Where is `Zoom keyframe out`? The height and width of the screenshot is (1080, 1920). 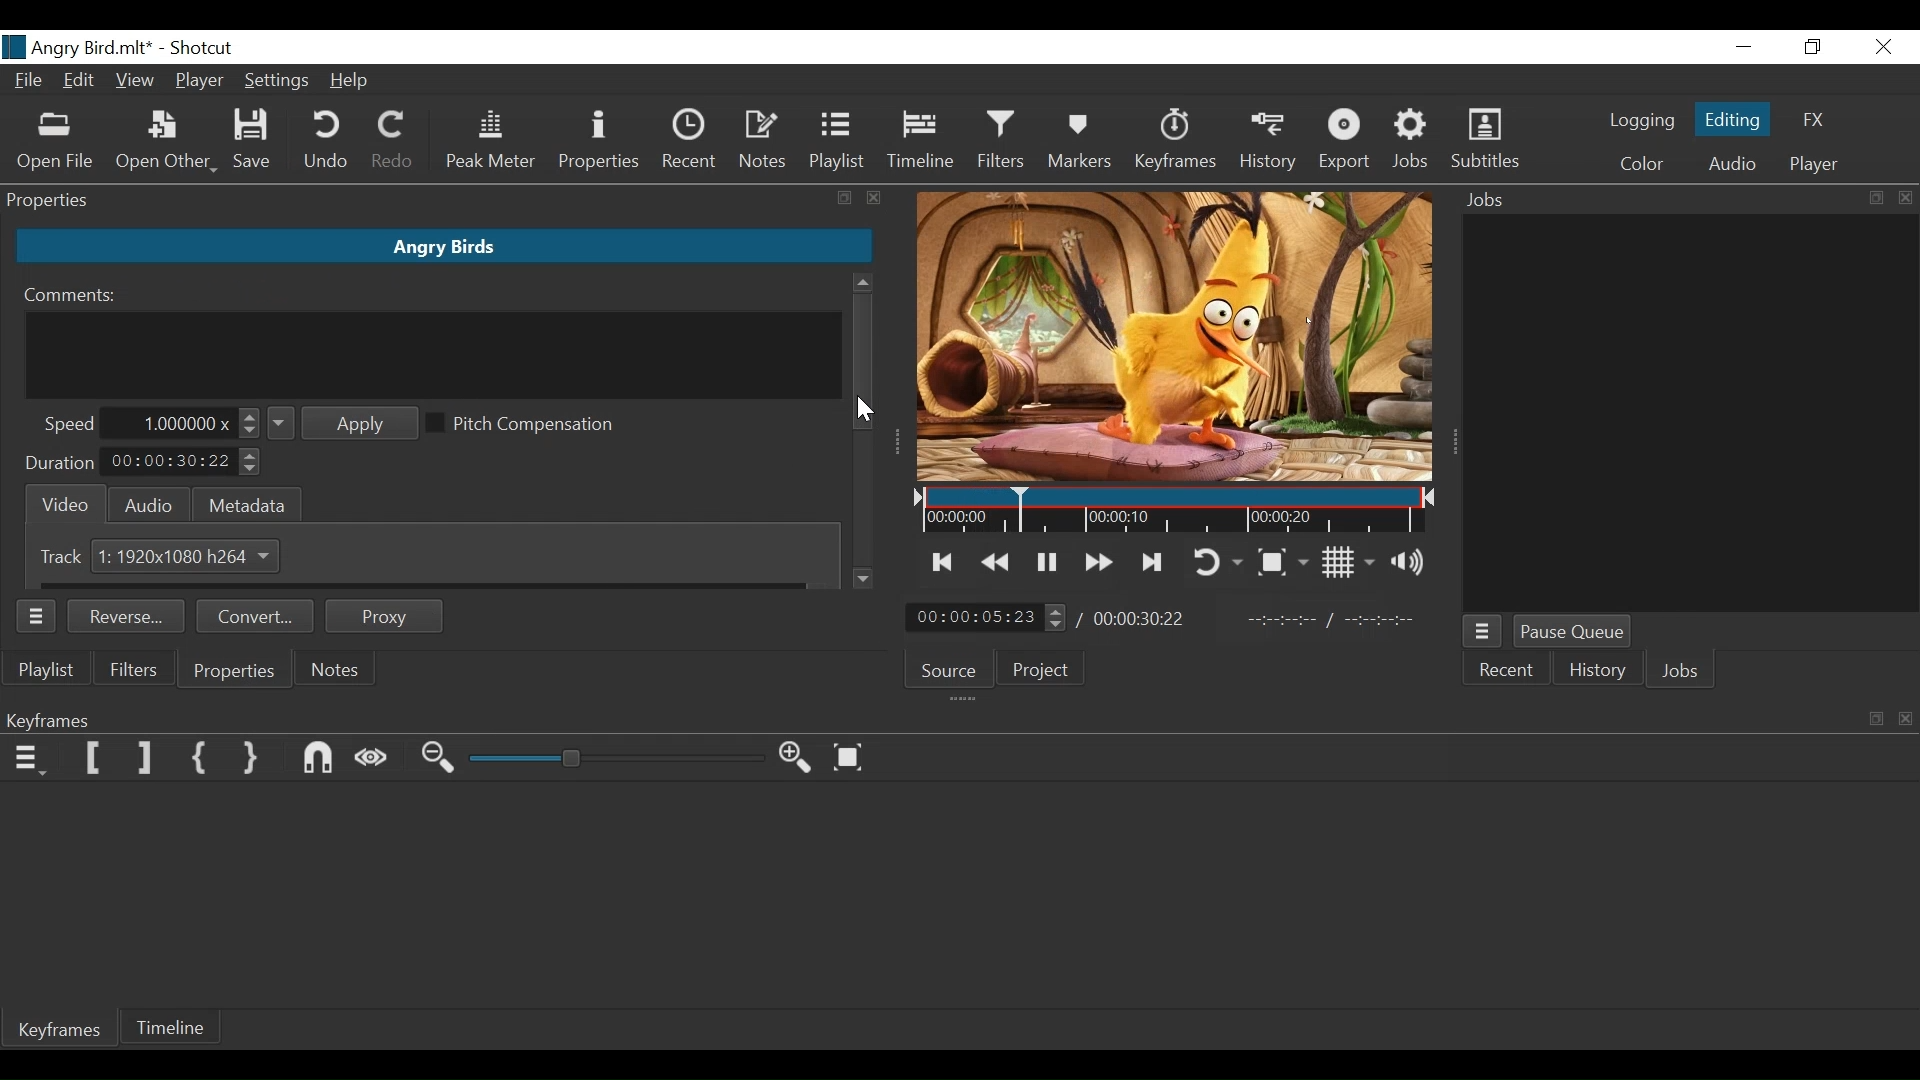
Zoom keyframe out is located at coordinates (441, 760).